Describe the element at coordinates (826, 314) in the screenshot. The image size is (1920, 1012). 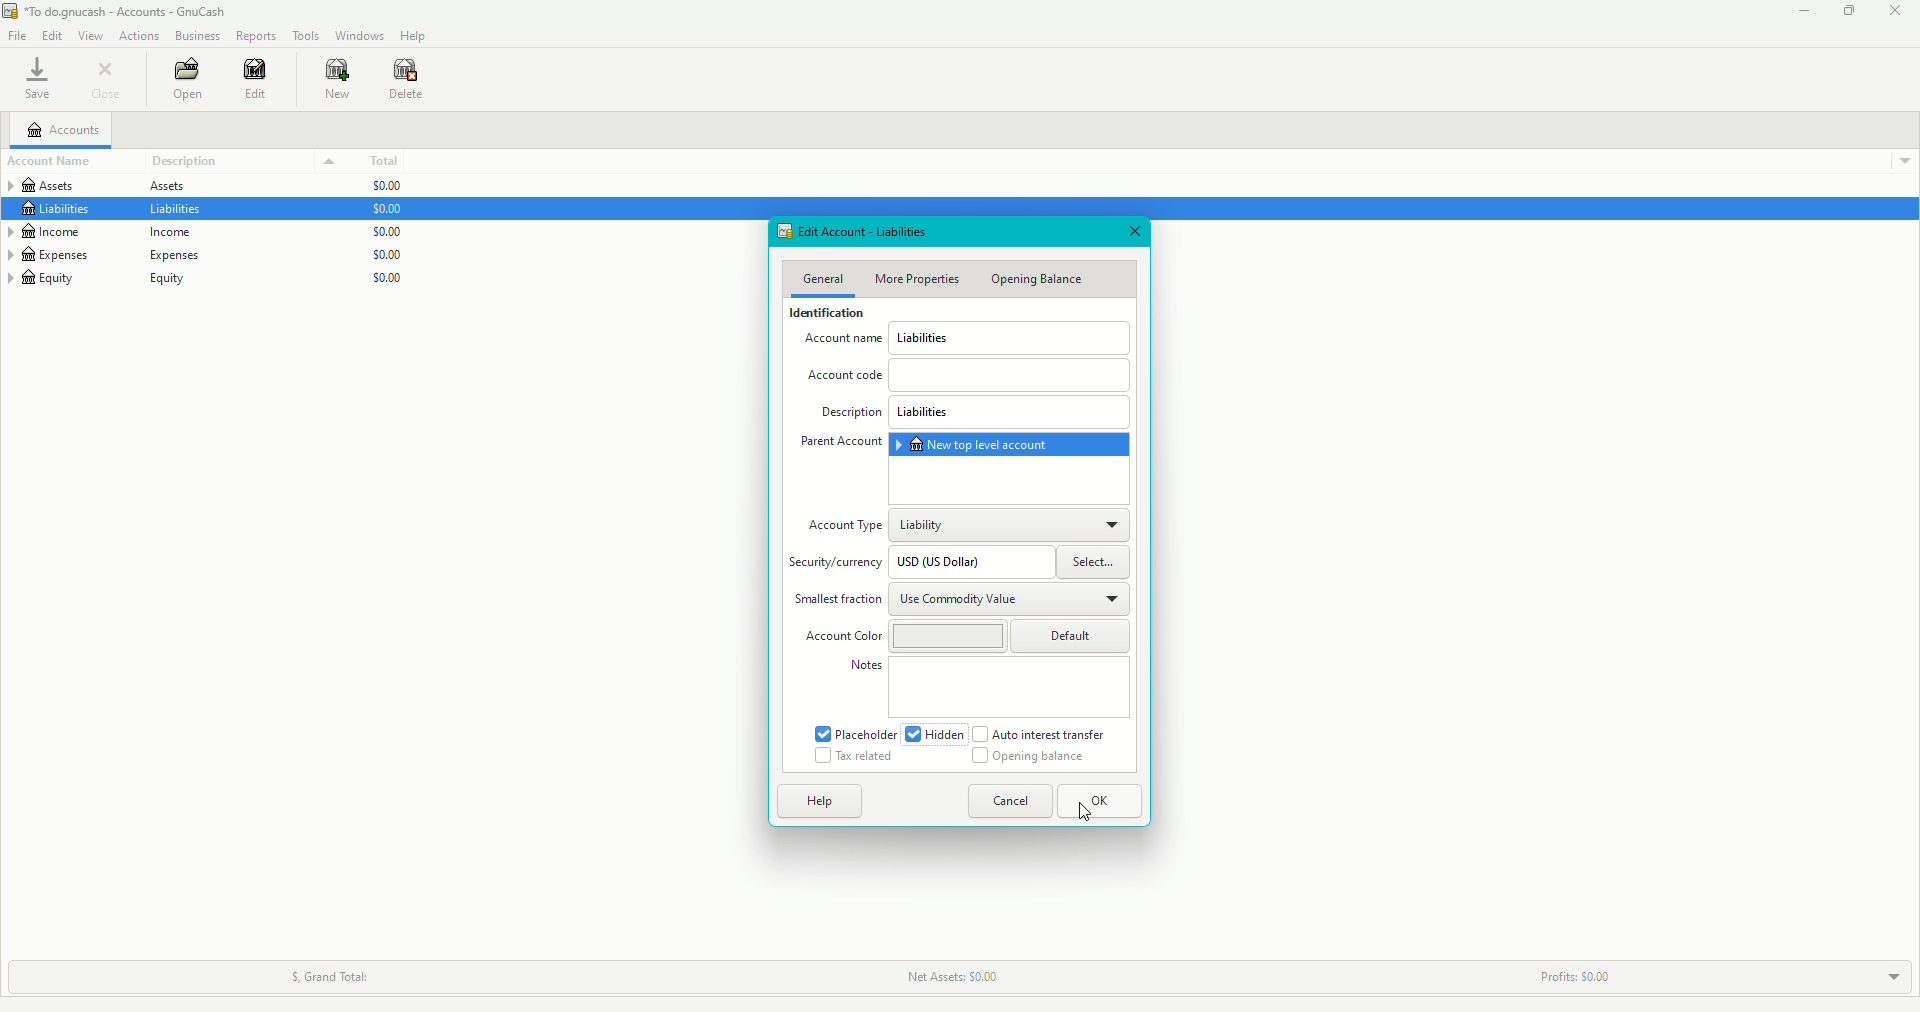
I see `Identification` at that location.